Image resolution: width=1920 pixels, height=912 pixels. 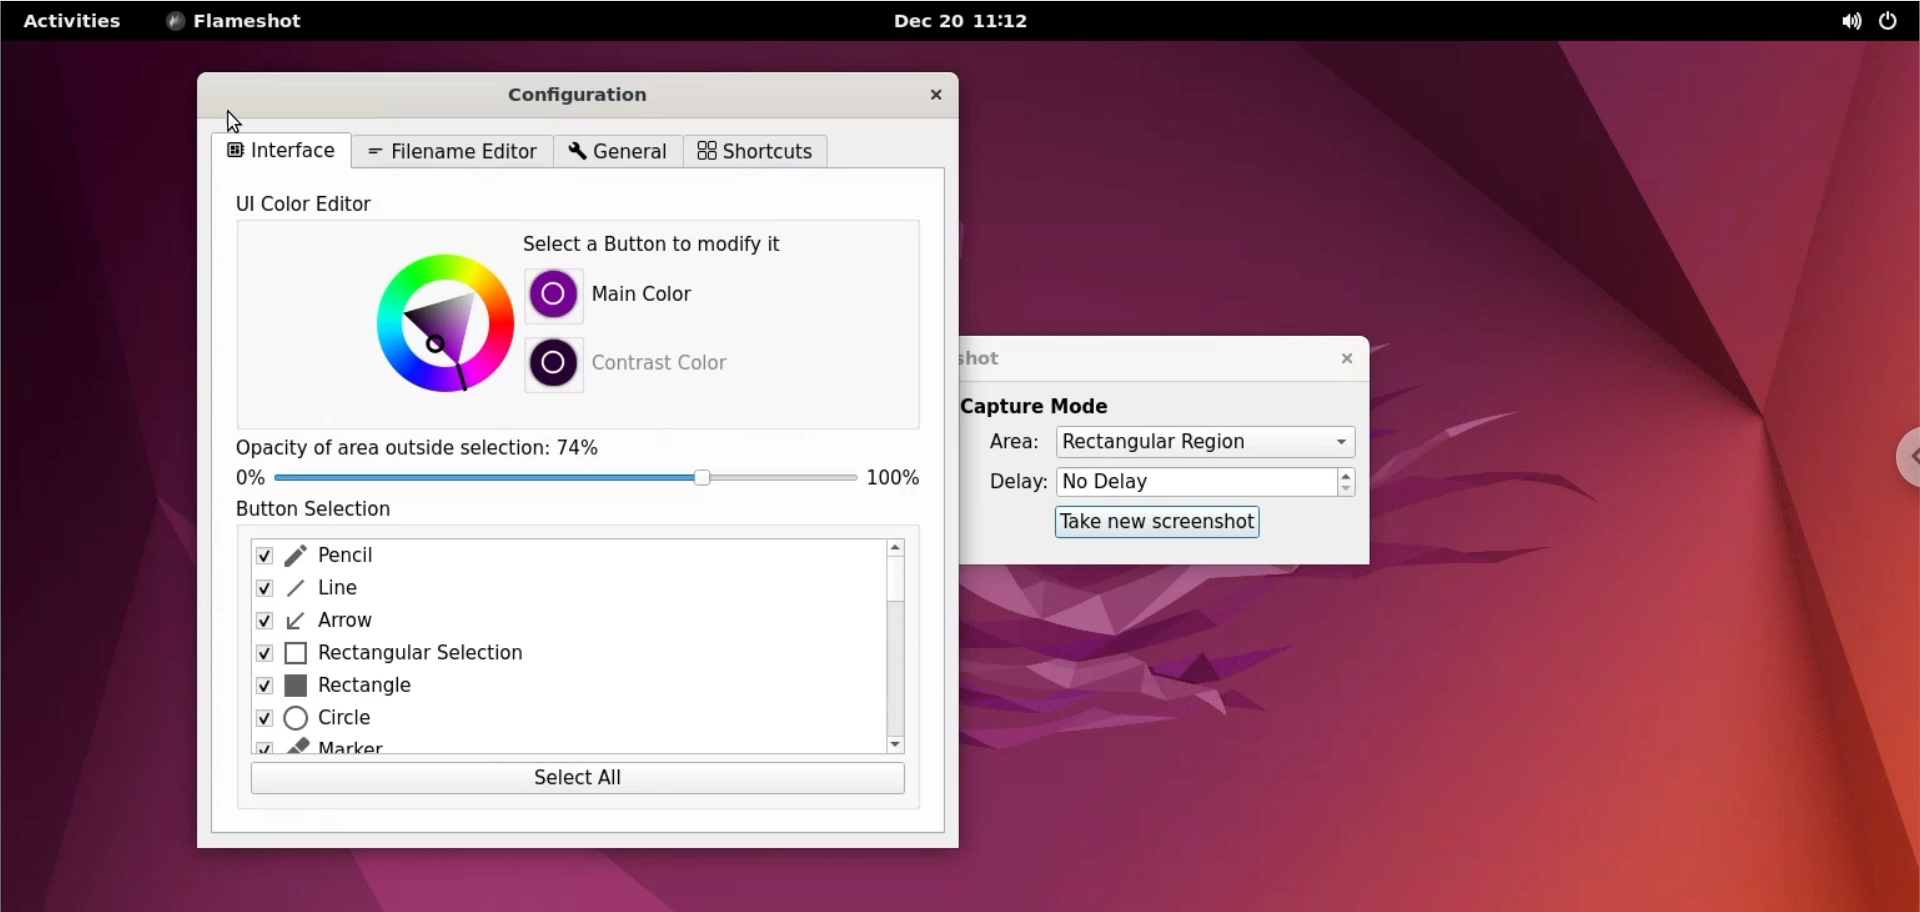 What do you see at coordinates (315, 207) in the screenshot?
I see `UI color editor` at bounding box center [315, 207].